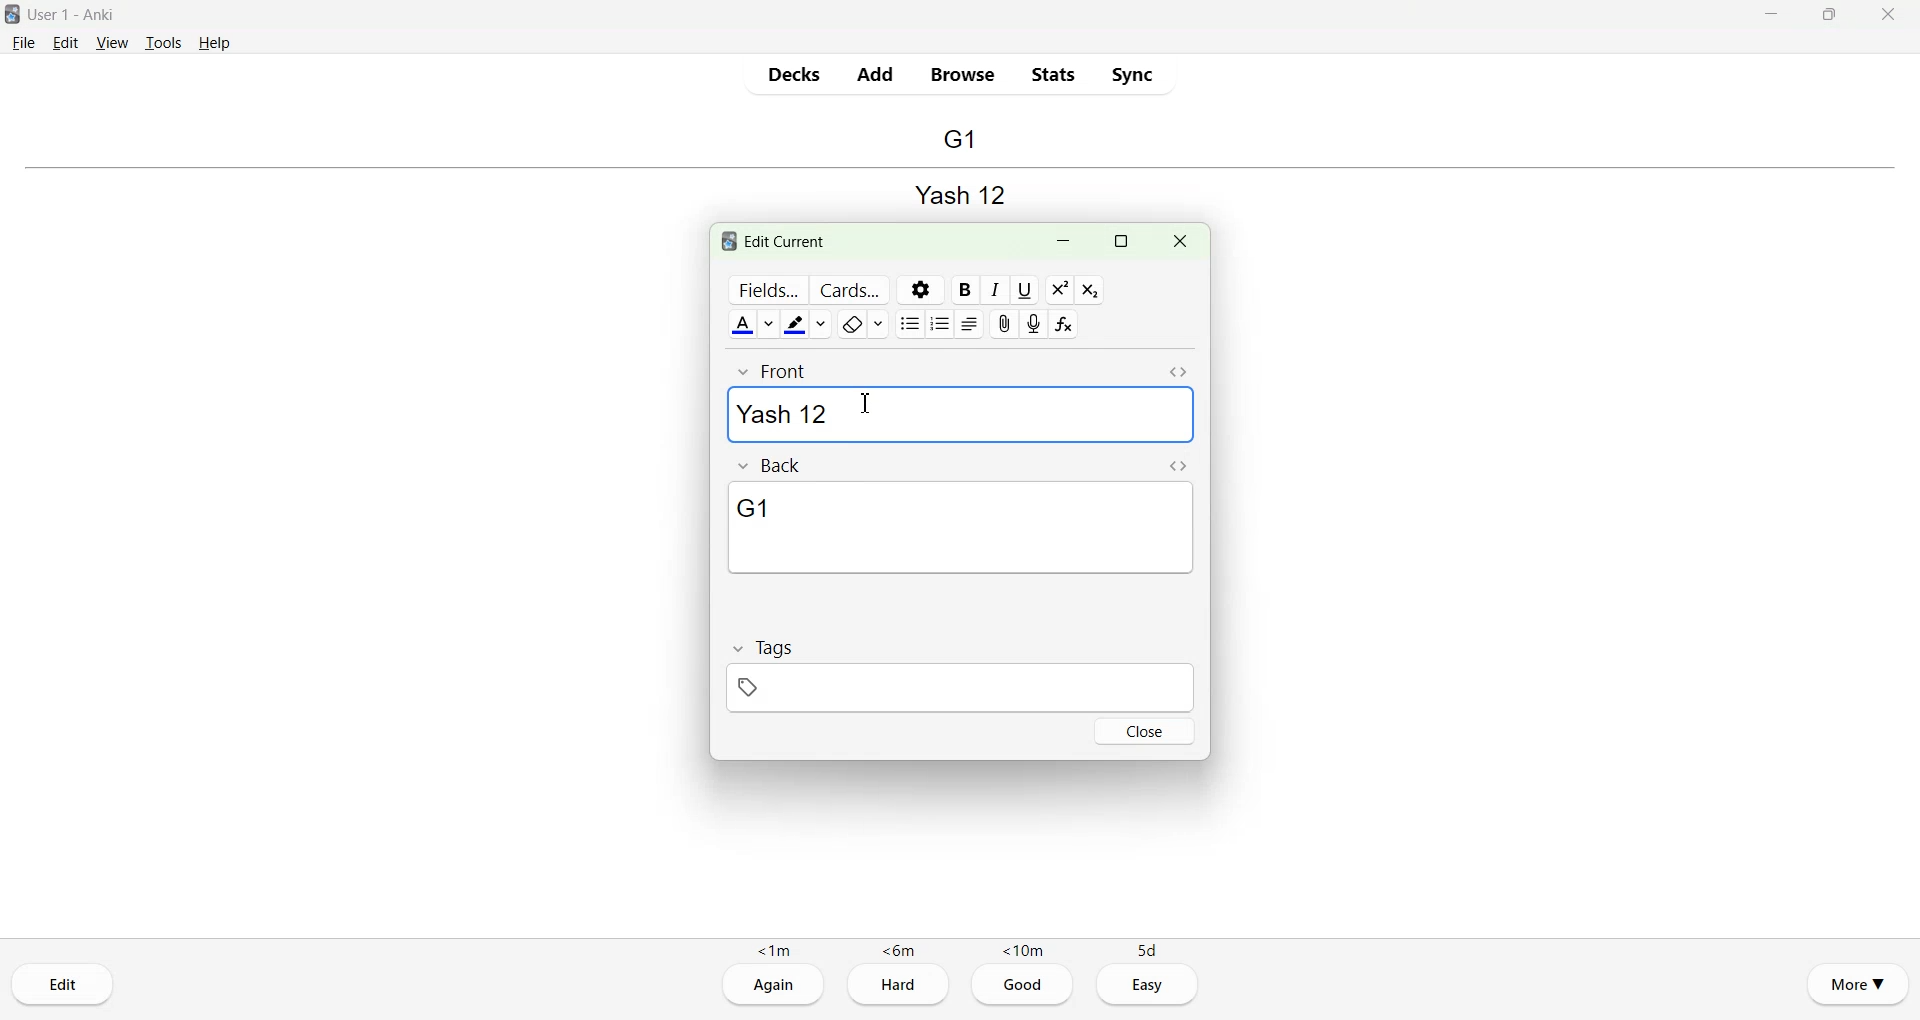 This screenshot has width=1920, height=1020. What do you see at coordinates (939, 323) in the screenshot?
I see `Ordered list` at bounding box center [939, 323].